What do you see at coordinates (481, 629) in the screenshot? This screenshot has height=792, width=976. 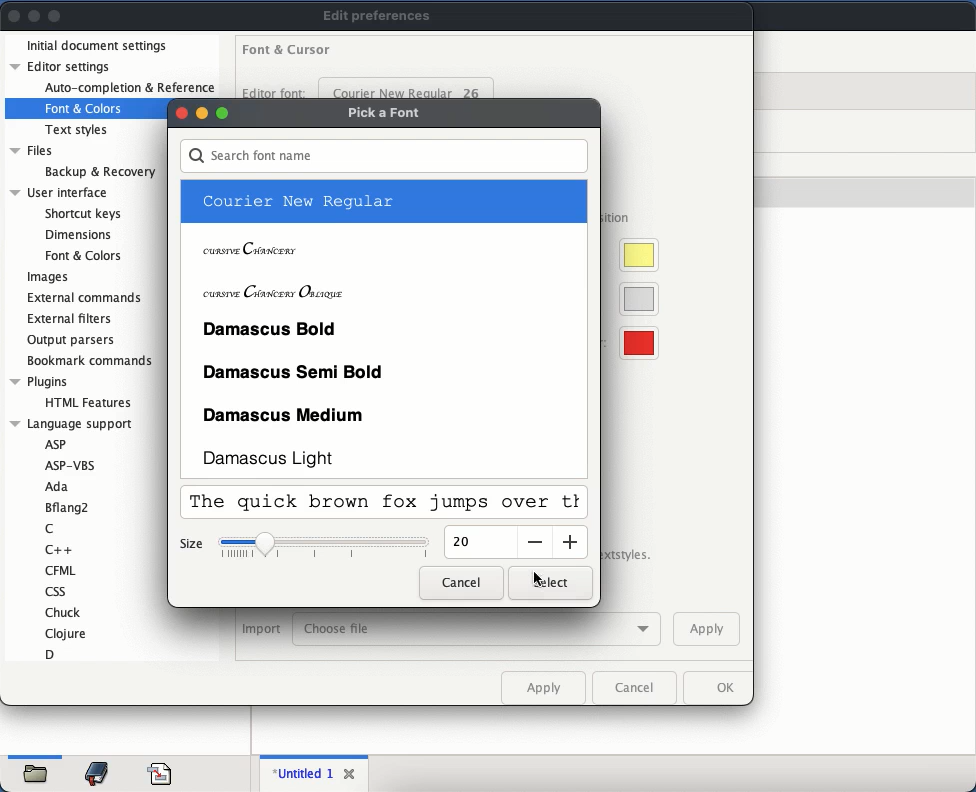 I see `choose file` at bounding box center [481, 629].